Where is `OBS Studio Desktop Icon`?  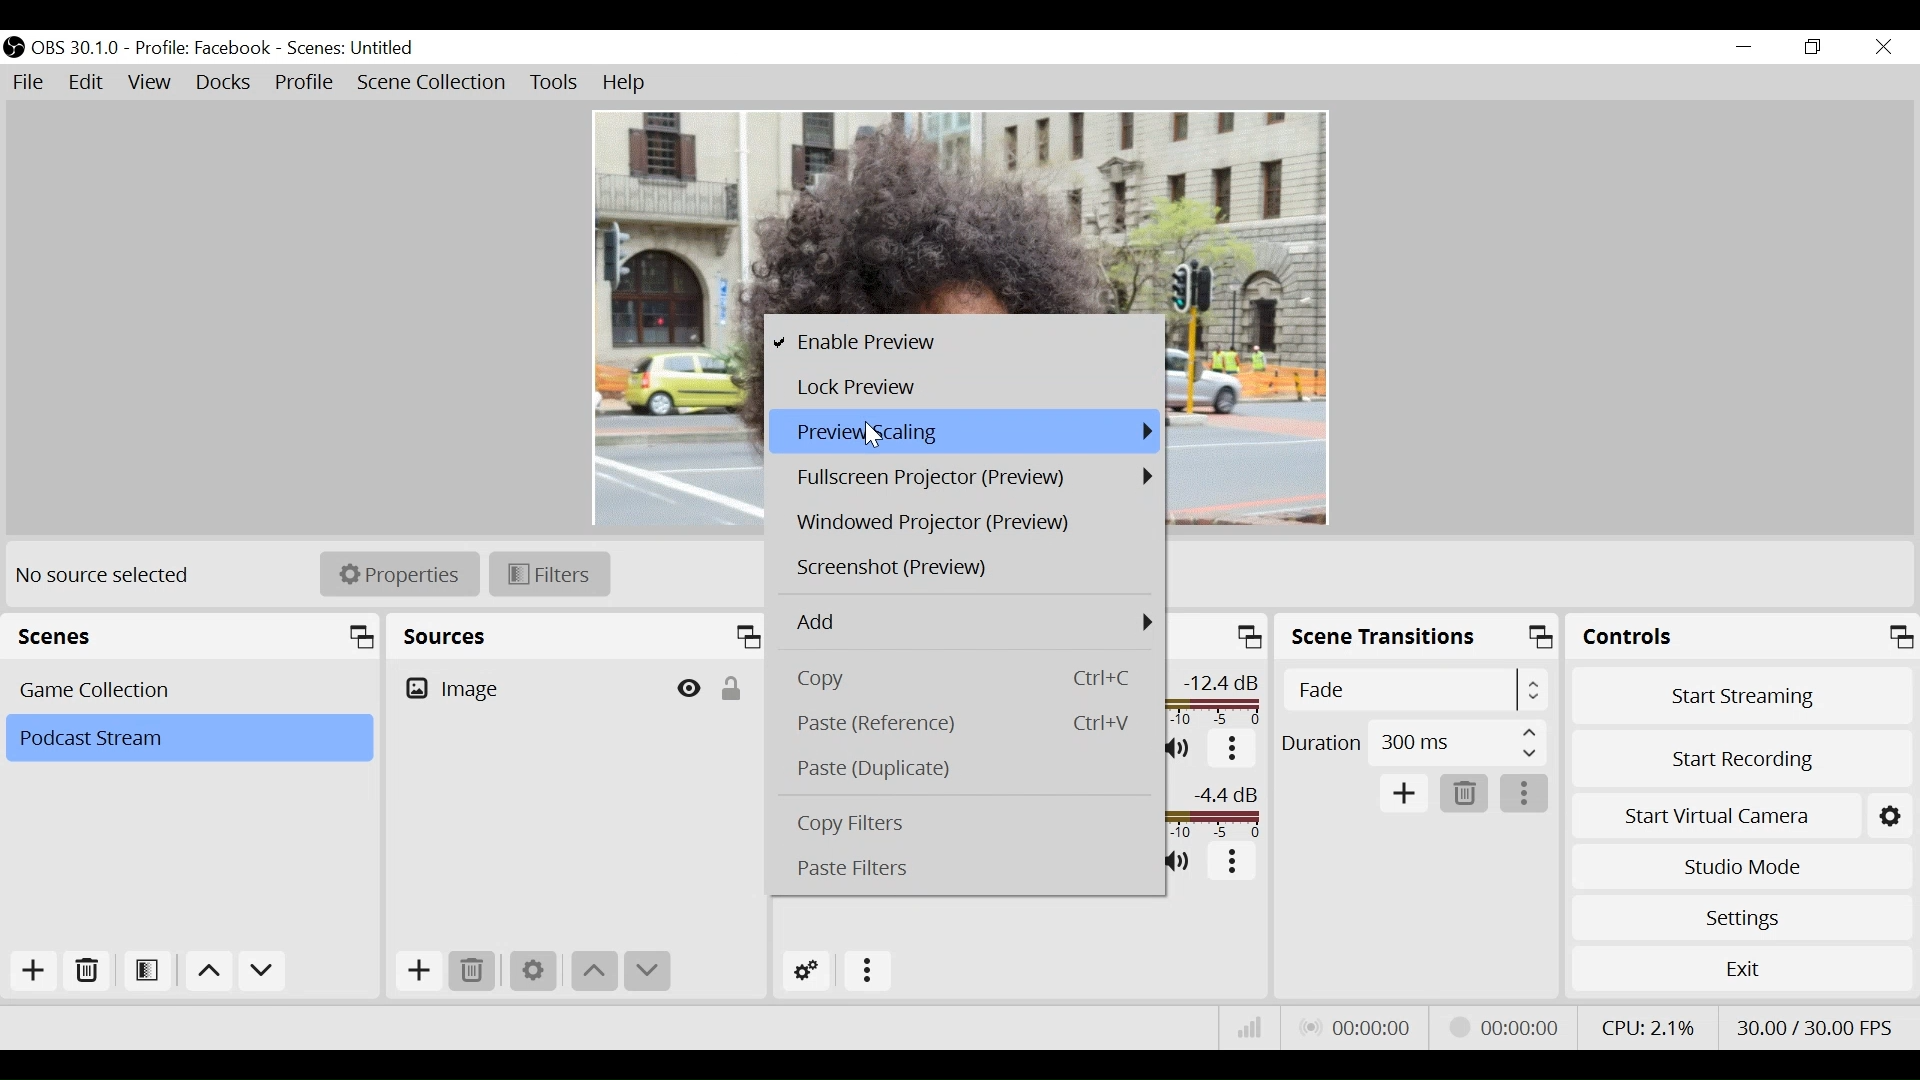 OBS Studio Desktop Icon is located at coordinates (13, 47).